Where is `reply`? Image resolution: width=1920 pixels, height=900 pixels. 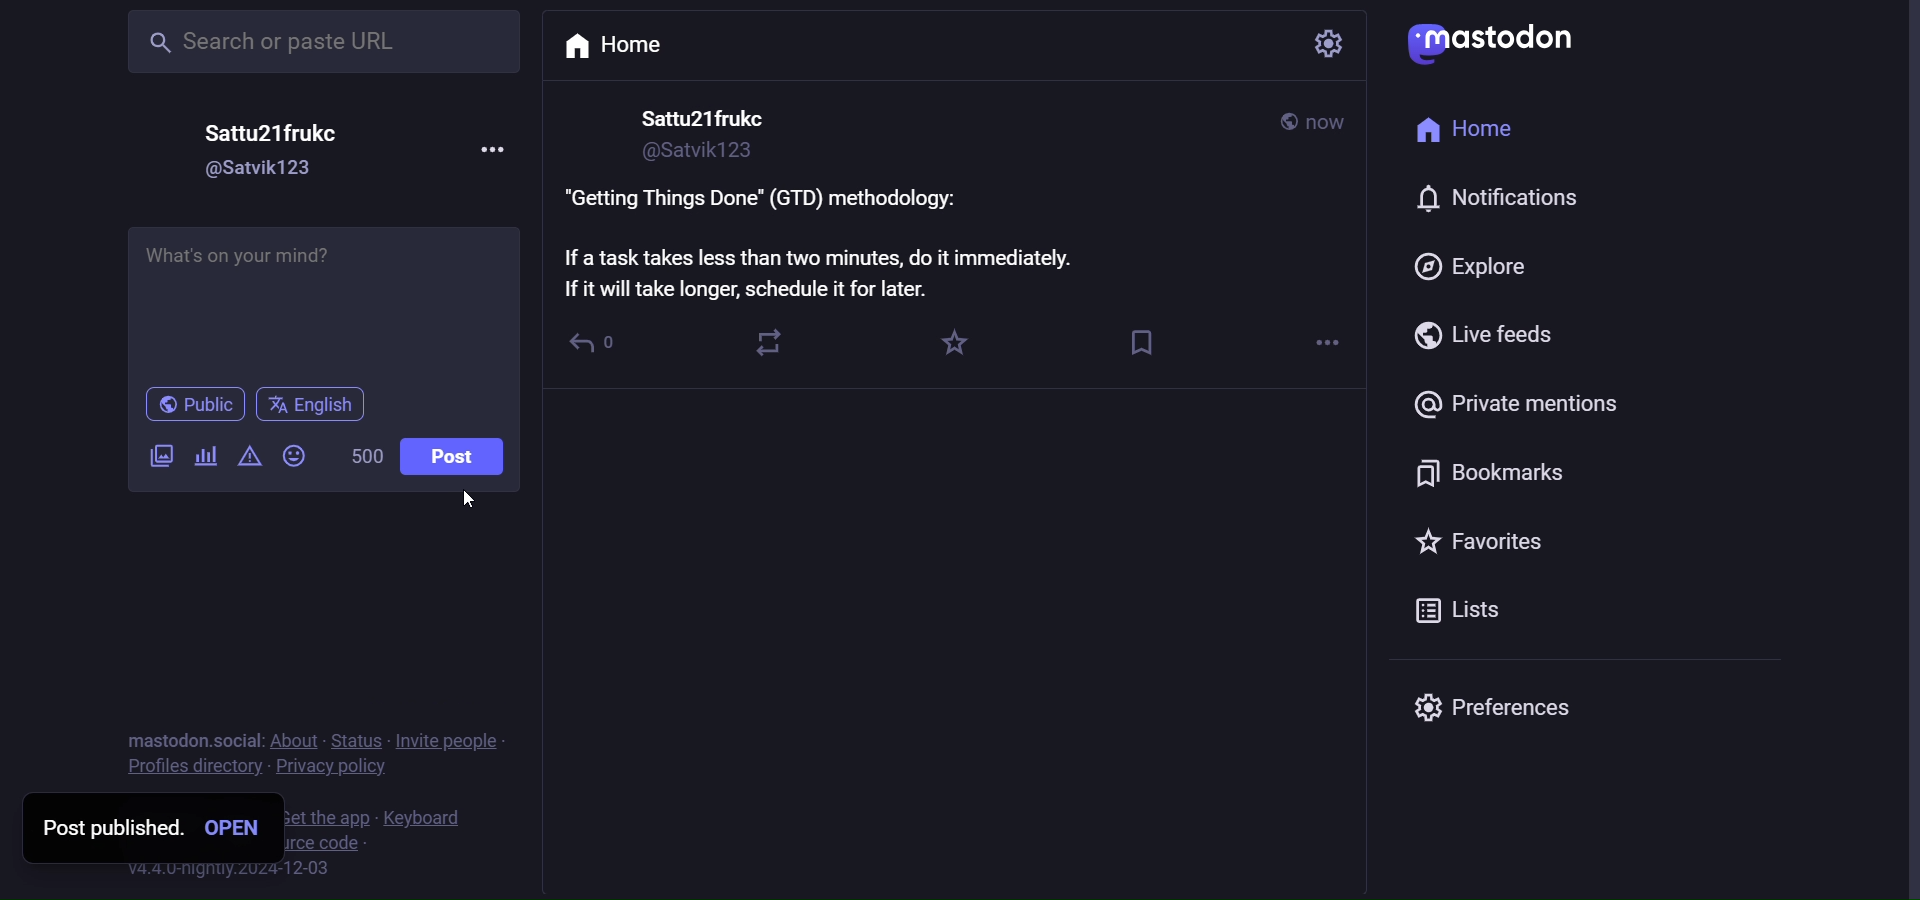 reply is located at coordinates (591, 346).